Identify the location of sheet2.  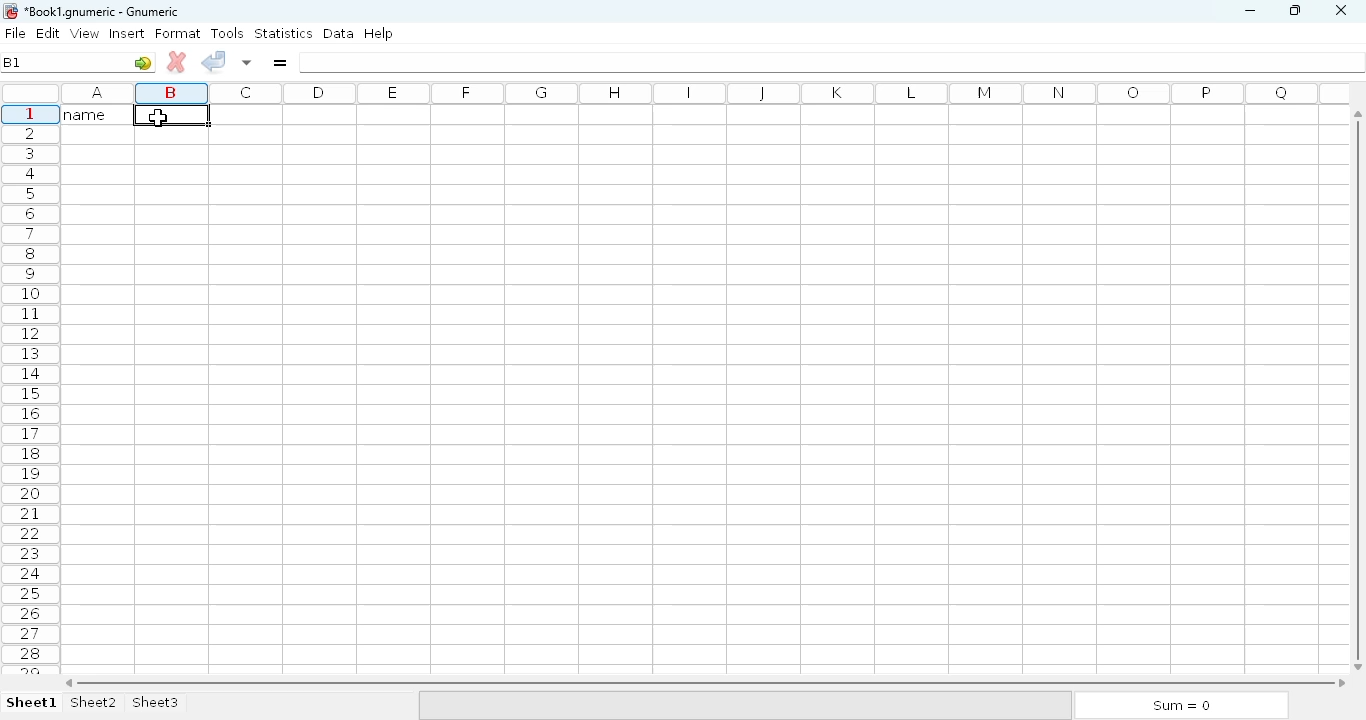
(95, 703).